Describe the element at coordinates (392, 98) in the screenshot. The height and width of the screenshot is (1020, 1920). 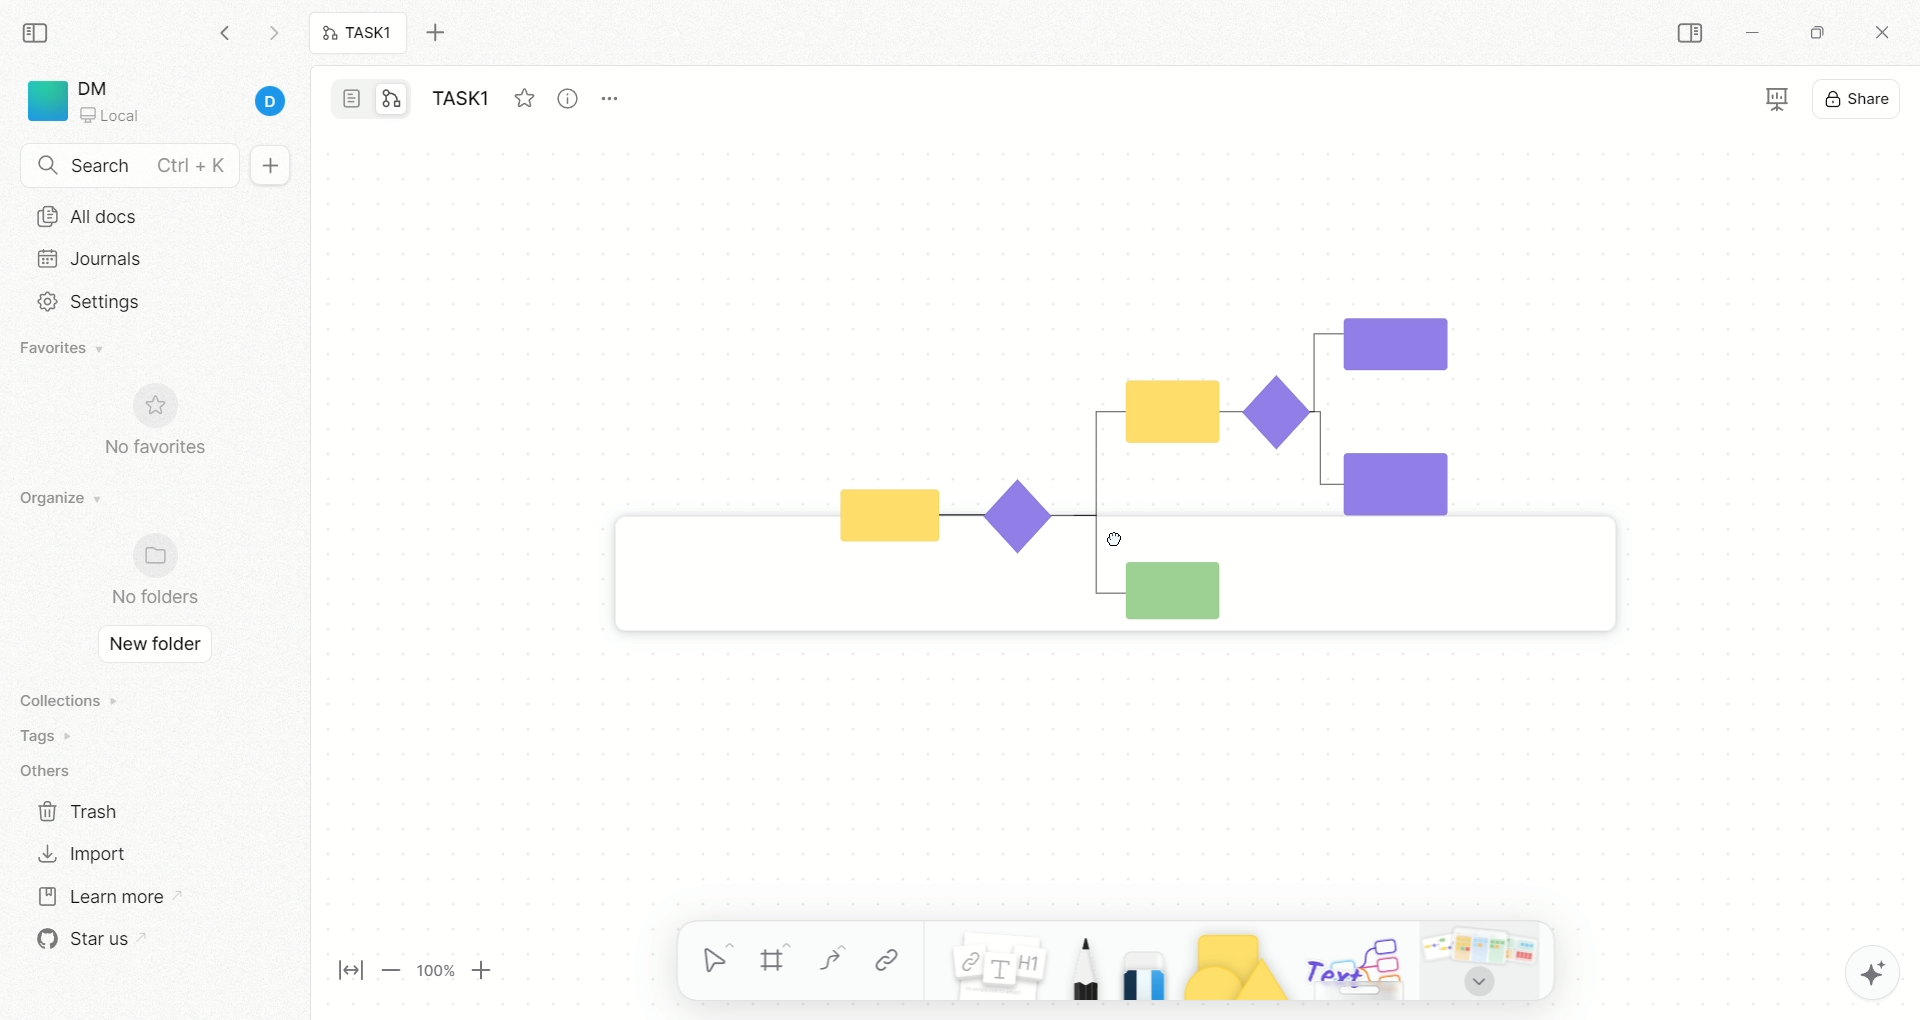
I see `edgeless mode` at that location.